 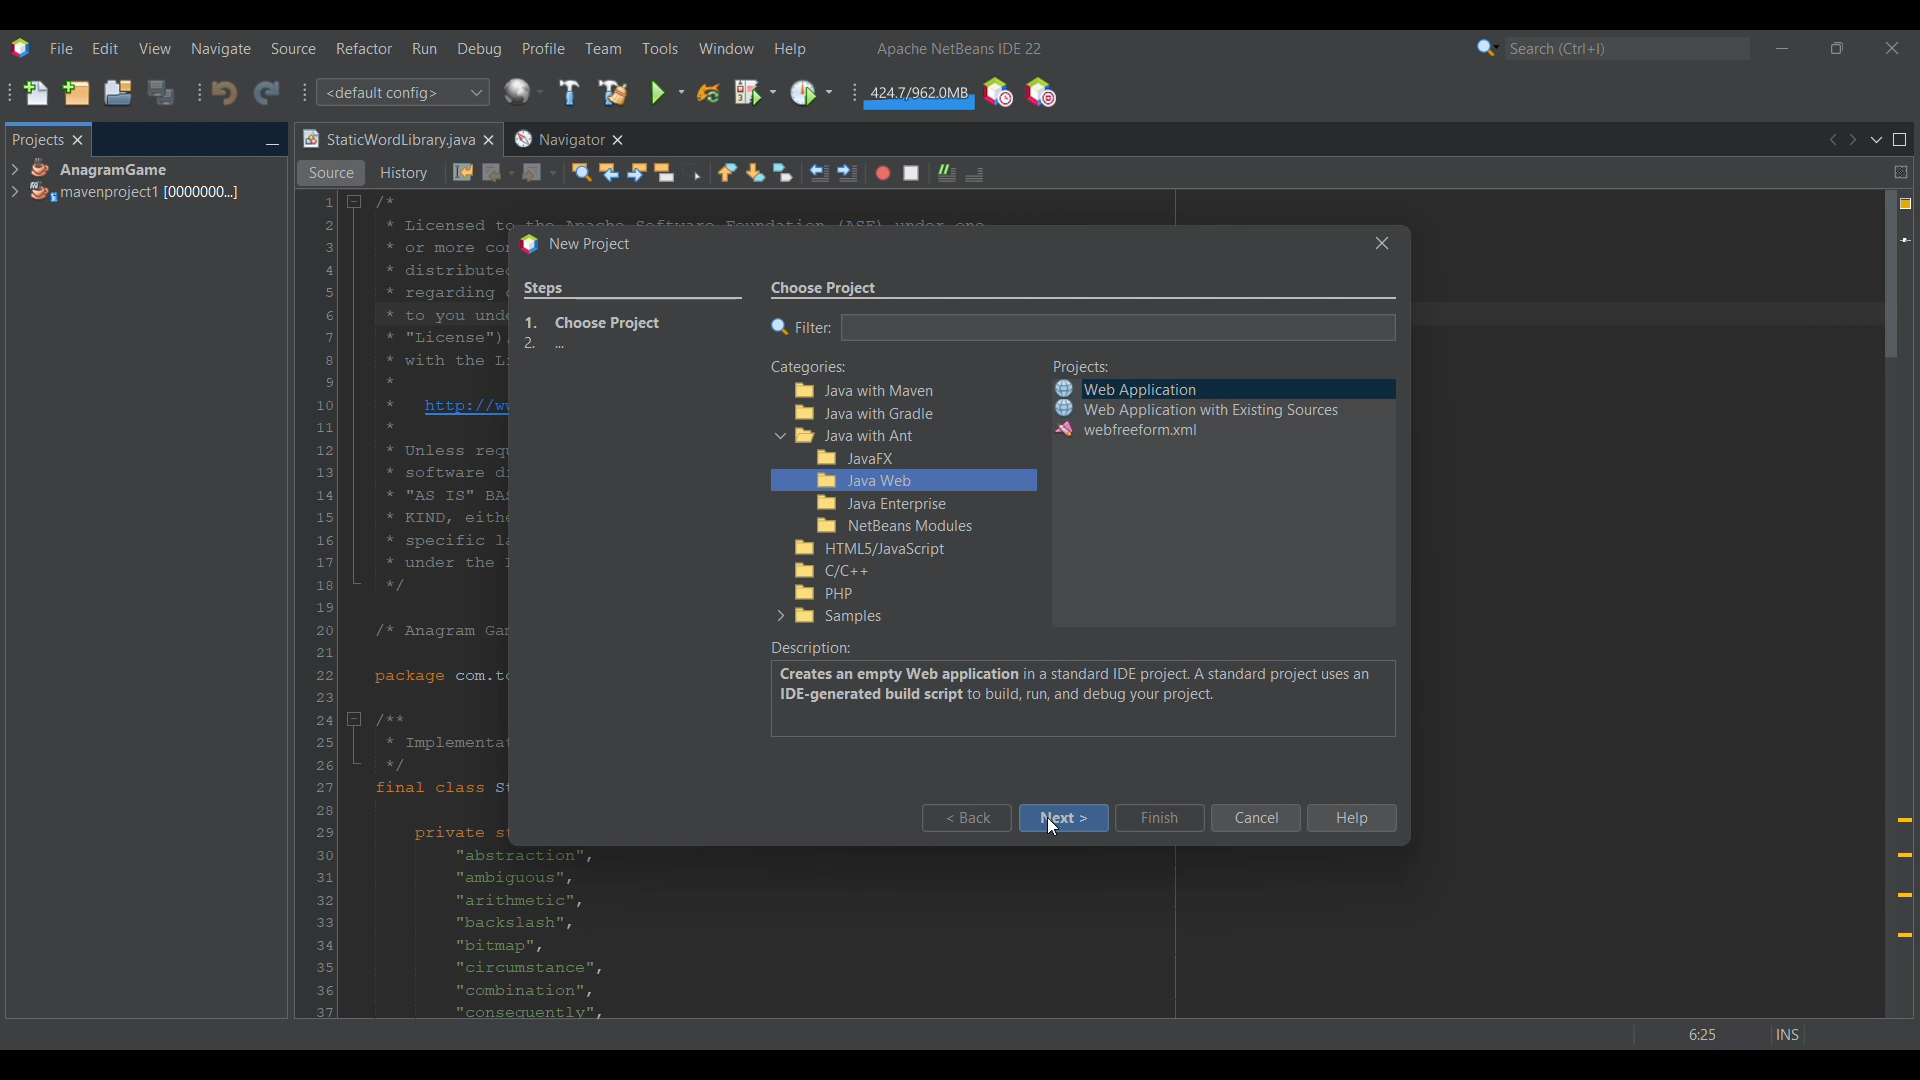 I want to click on Find next occurrence, so click(x=637, y=172).